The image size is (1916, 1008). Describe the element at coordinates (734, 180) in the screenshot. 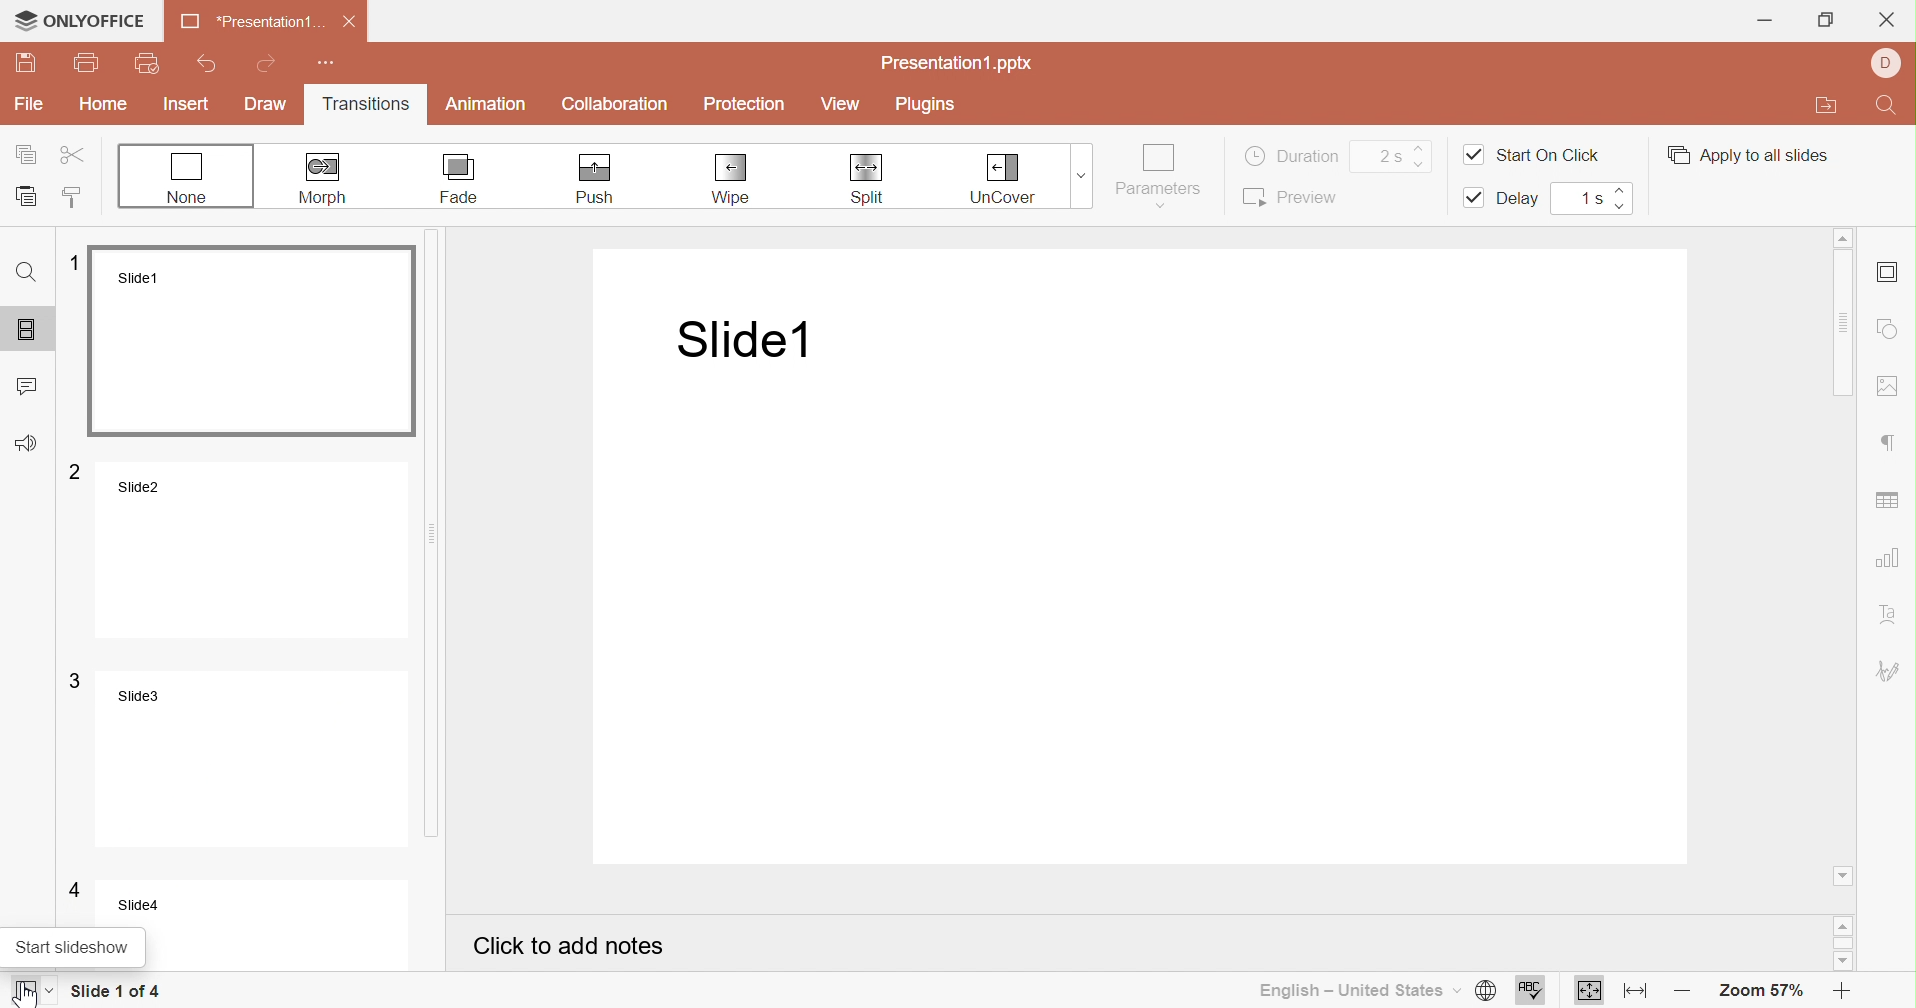

I see `Wipe` at that location.